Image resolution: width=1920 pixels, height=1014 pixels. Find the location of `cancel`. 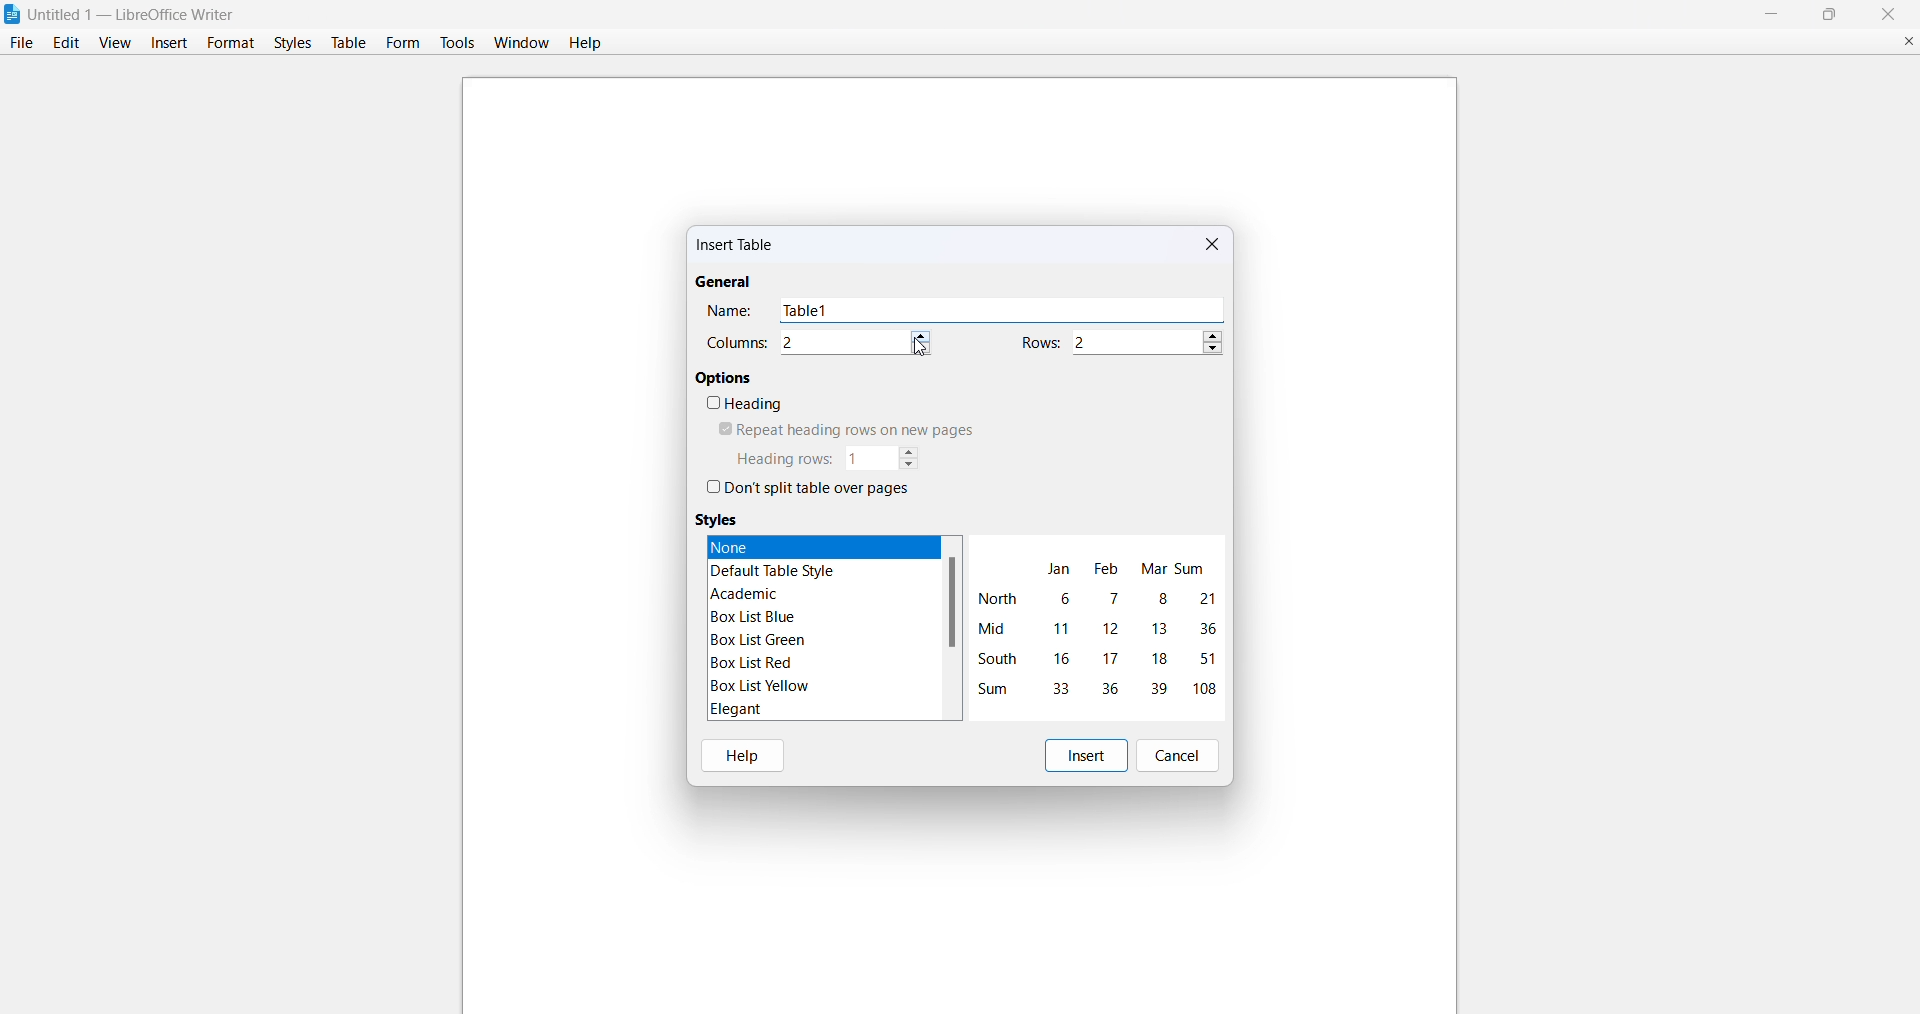

cancel is located at coordinates (1182, 755).